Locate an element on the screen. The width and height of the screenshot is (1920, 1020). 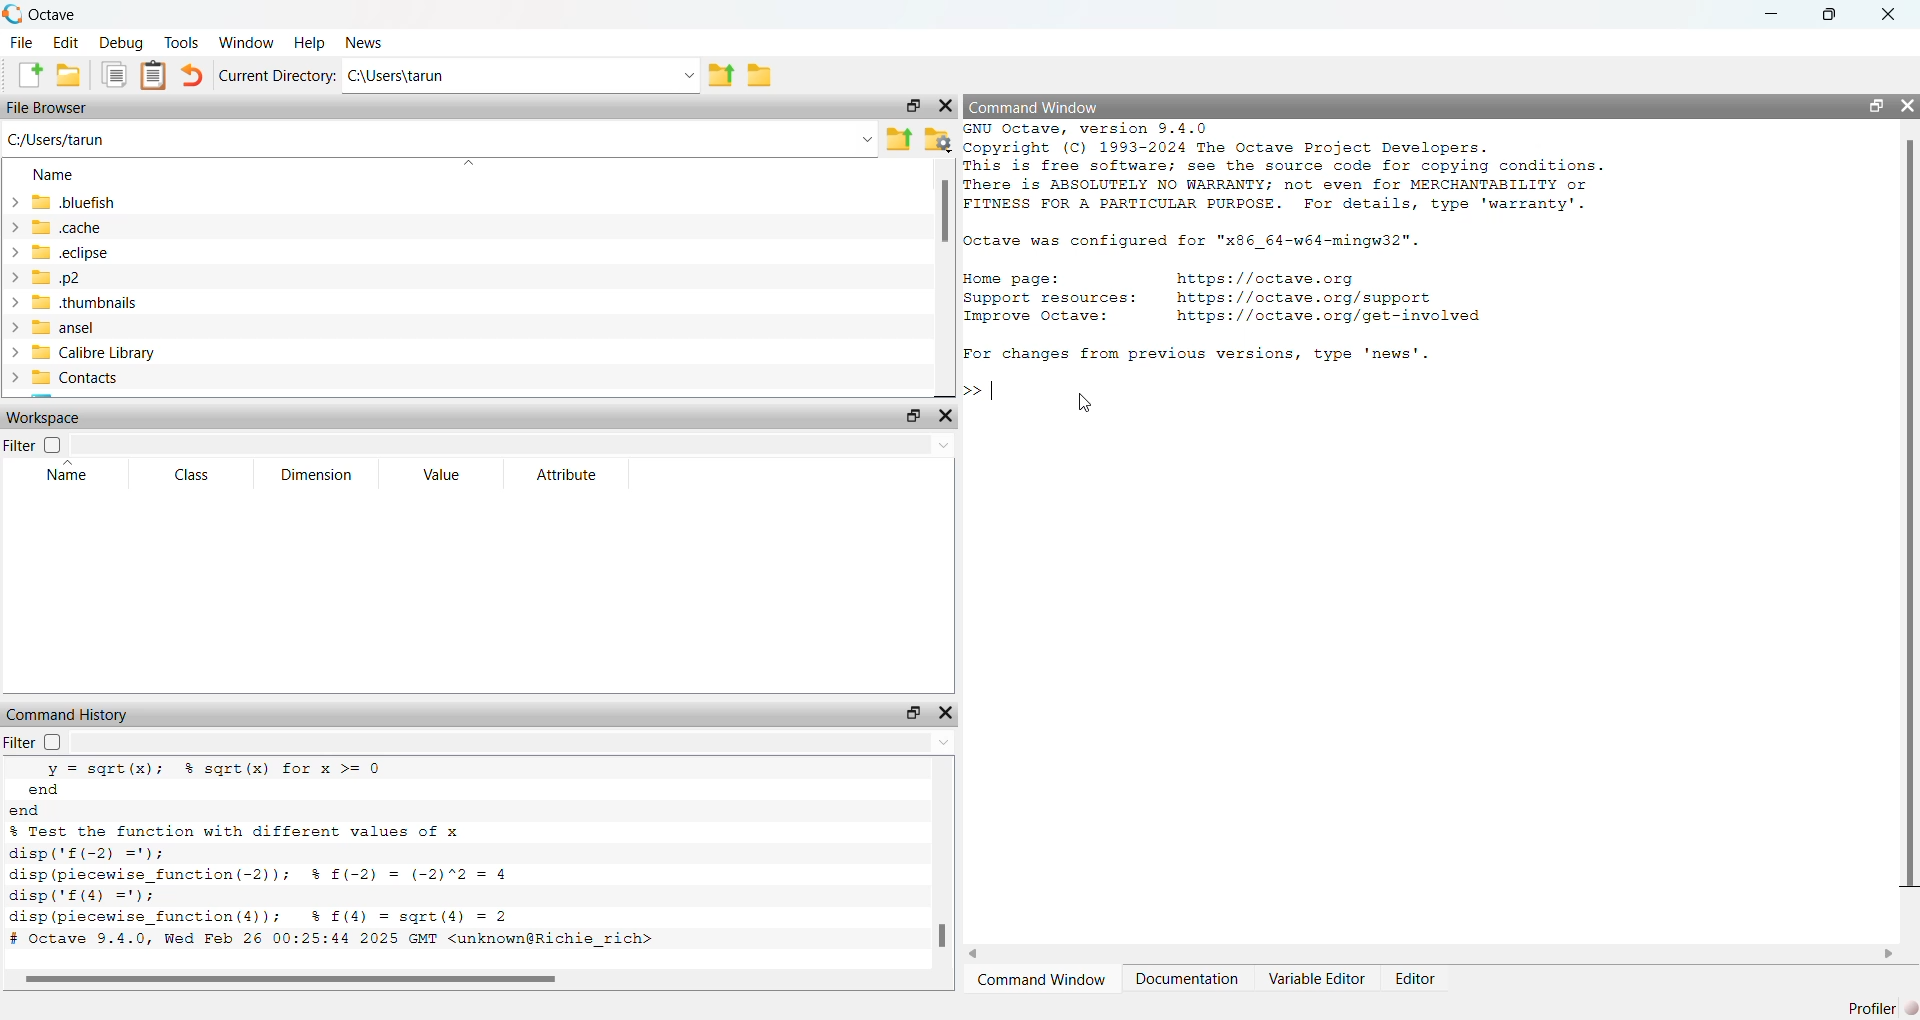
Paste is located at coordinates (154, 74).